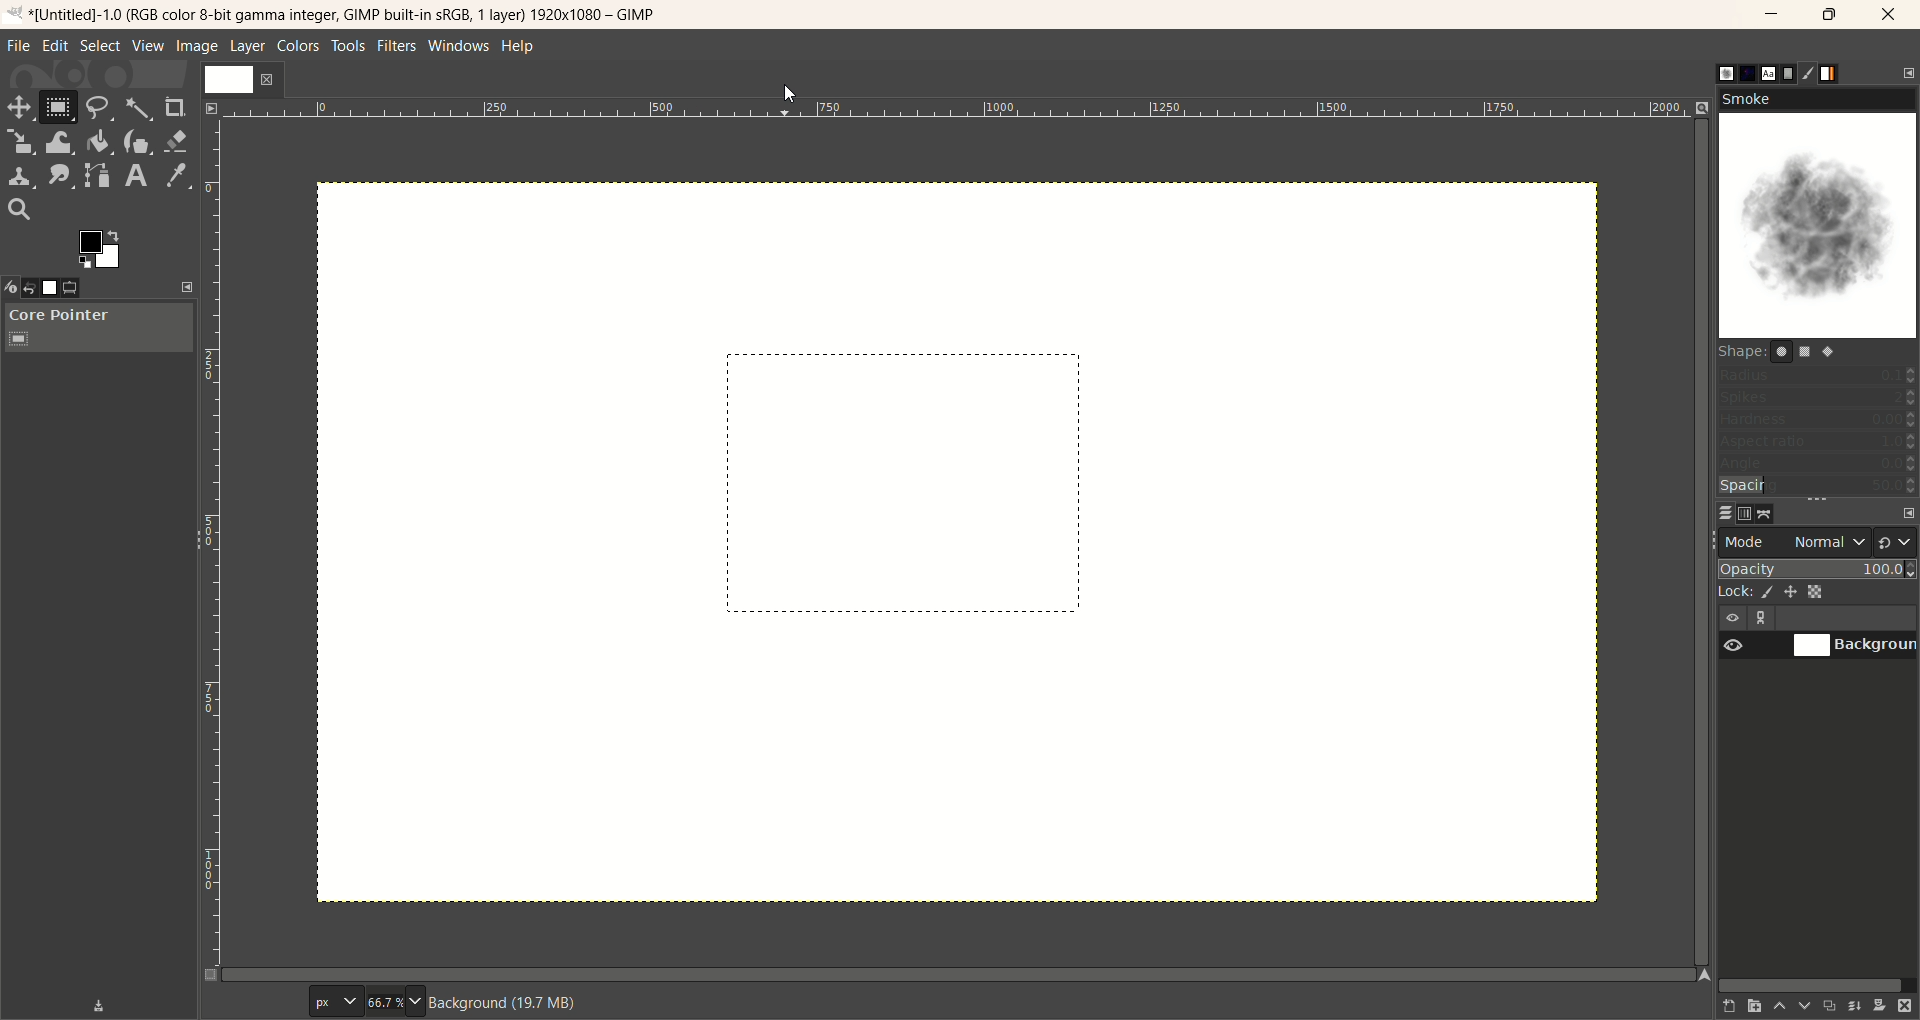 Image resolution: width=1920 pixels, height=1020 pixels. What do you see at coordinates (1831, 13) in the screenshot?
I see `maximize` at bounding box center [1831, 13].